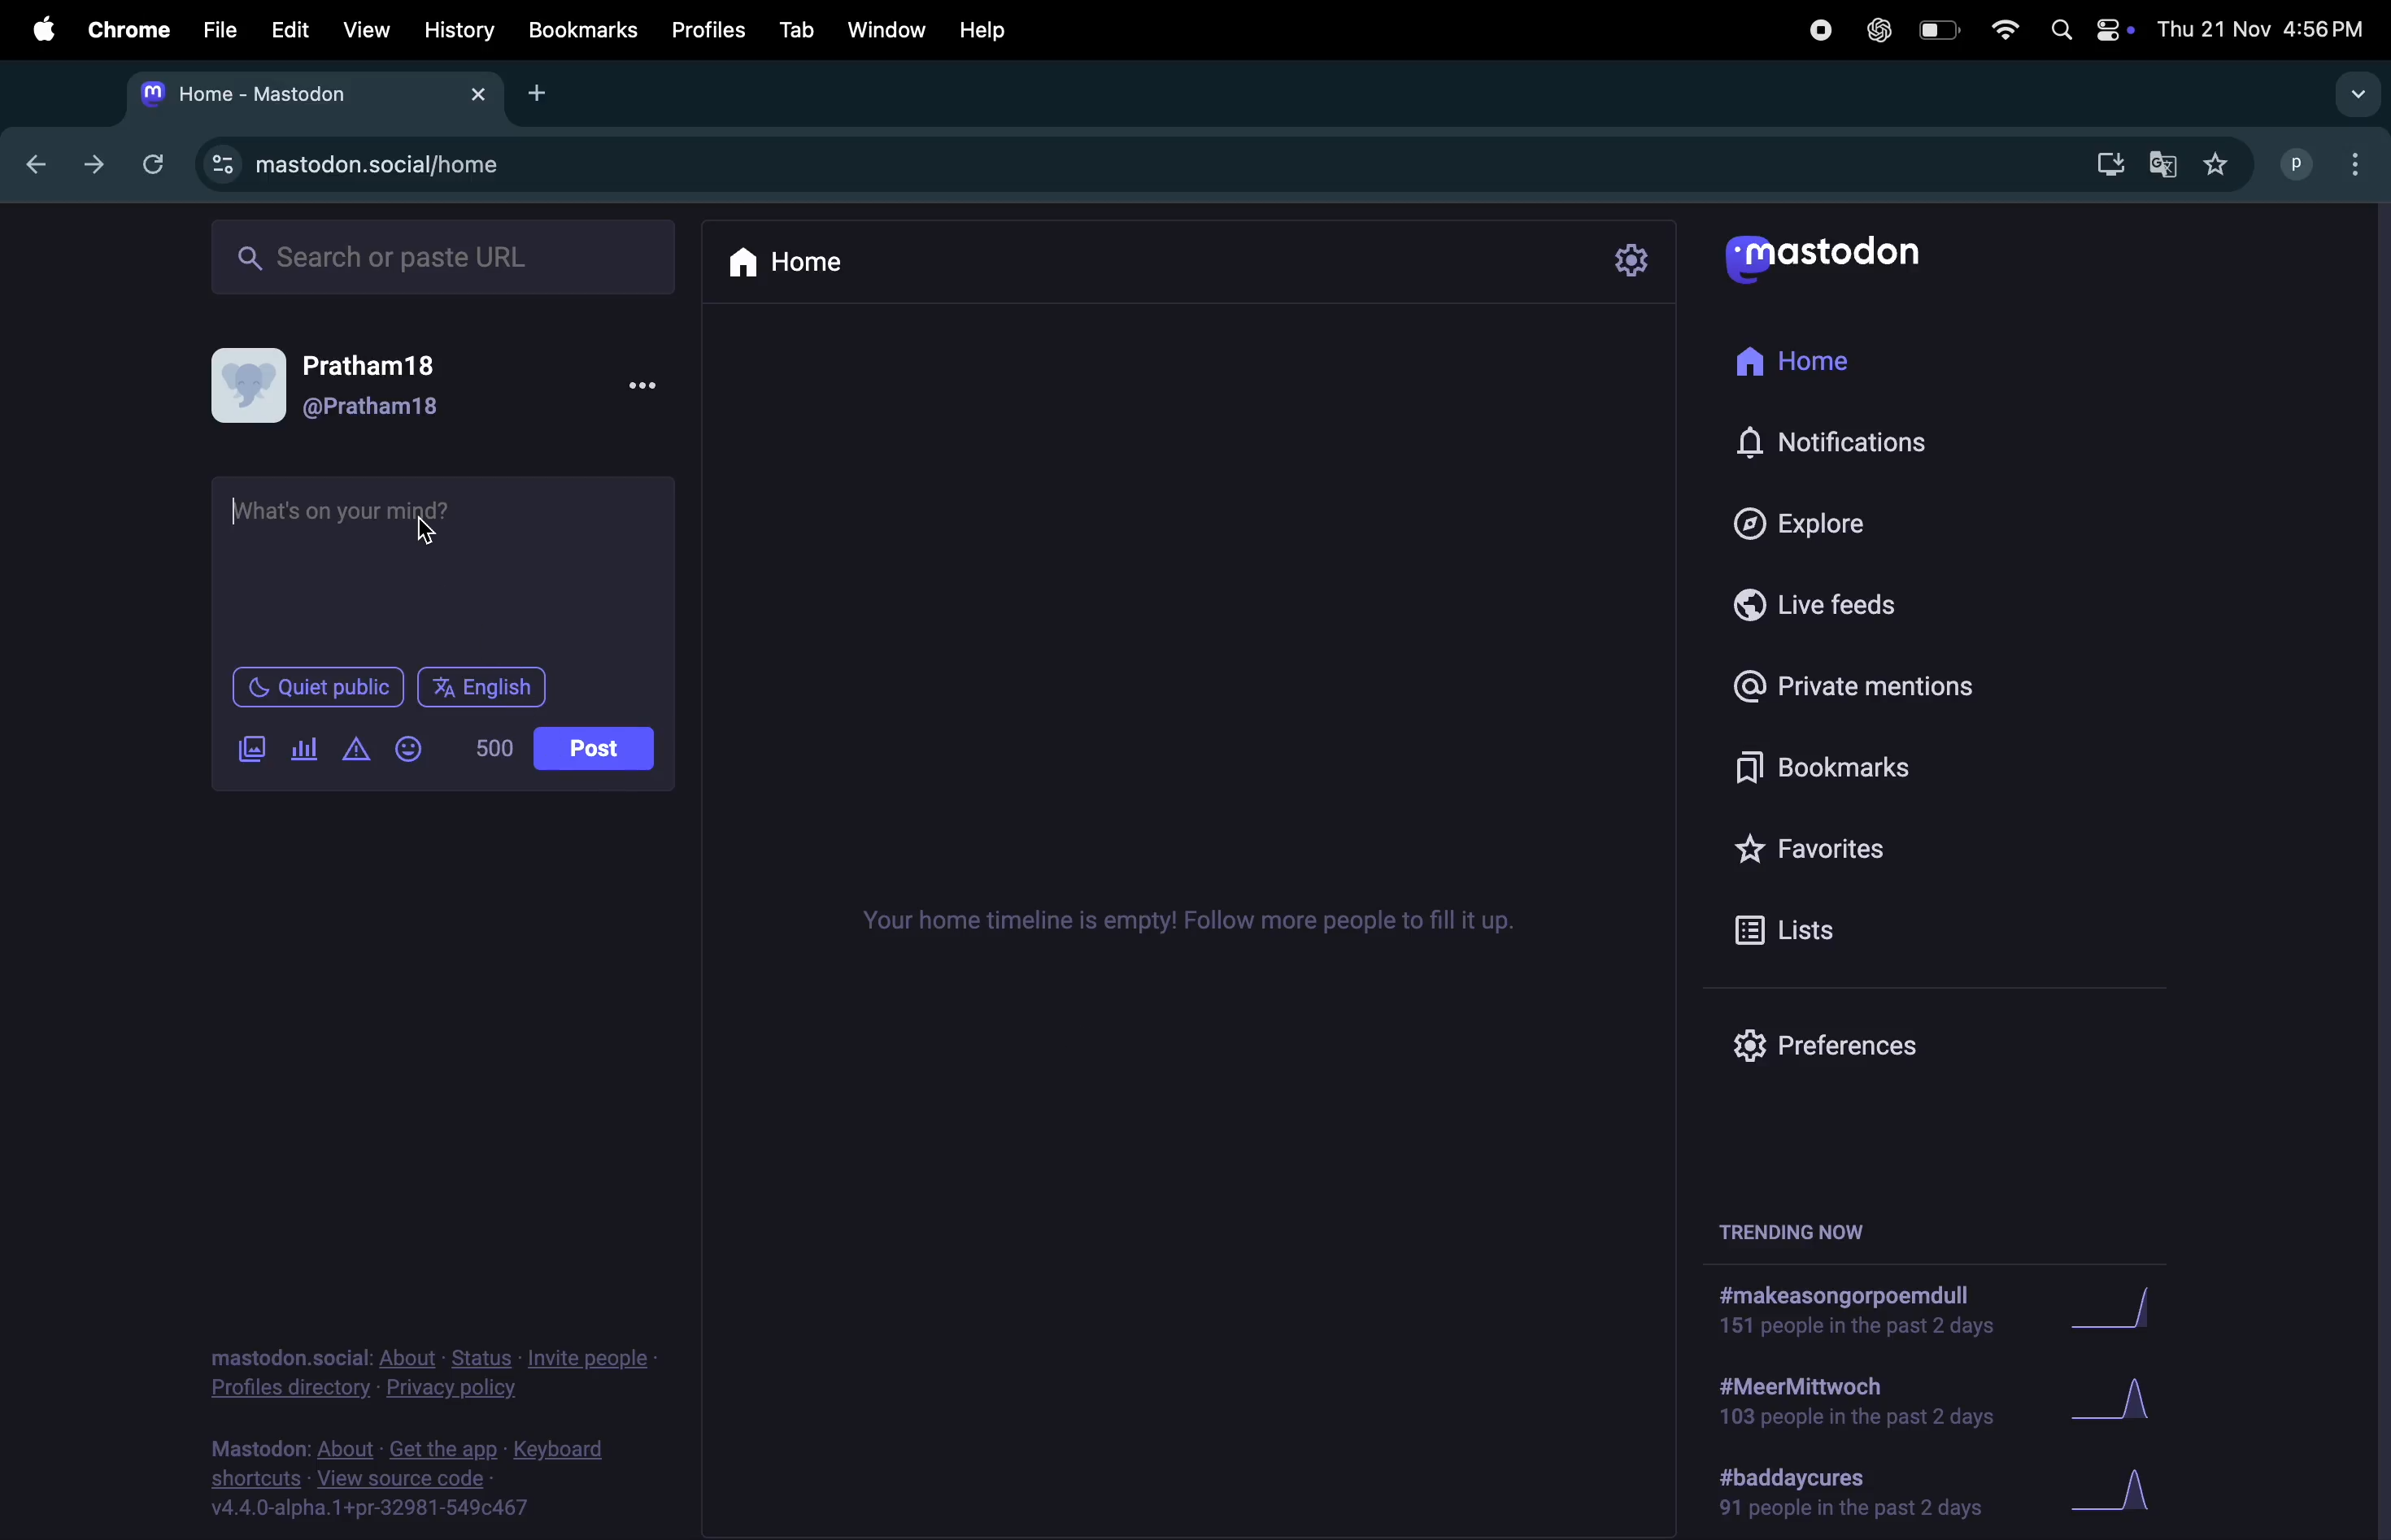 This screenshot has width=2391, height=1540. Describe the element at coordinates (1795, 1231) in the screenshot. I see `treding now` at that location.